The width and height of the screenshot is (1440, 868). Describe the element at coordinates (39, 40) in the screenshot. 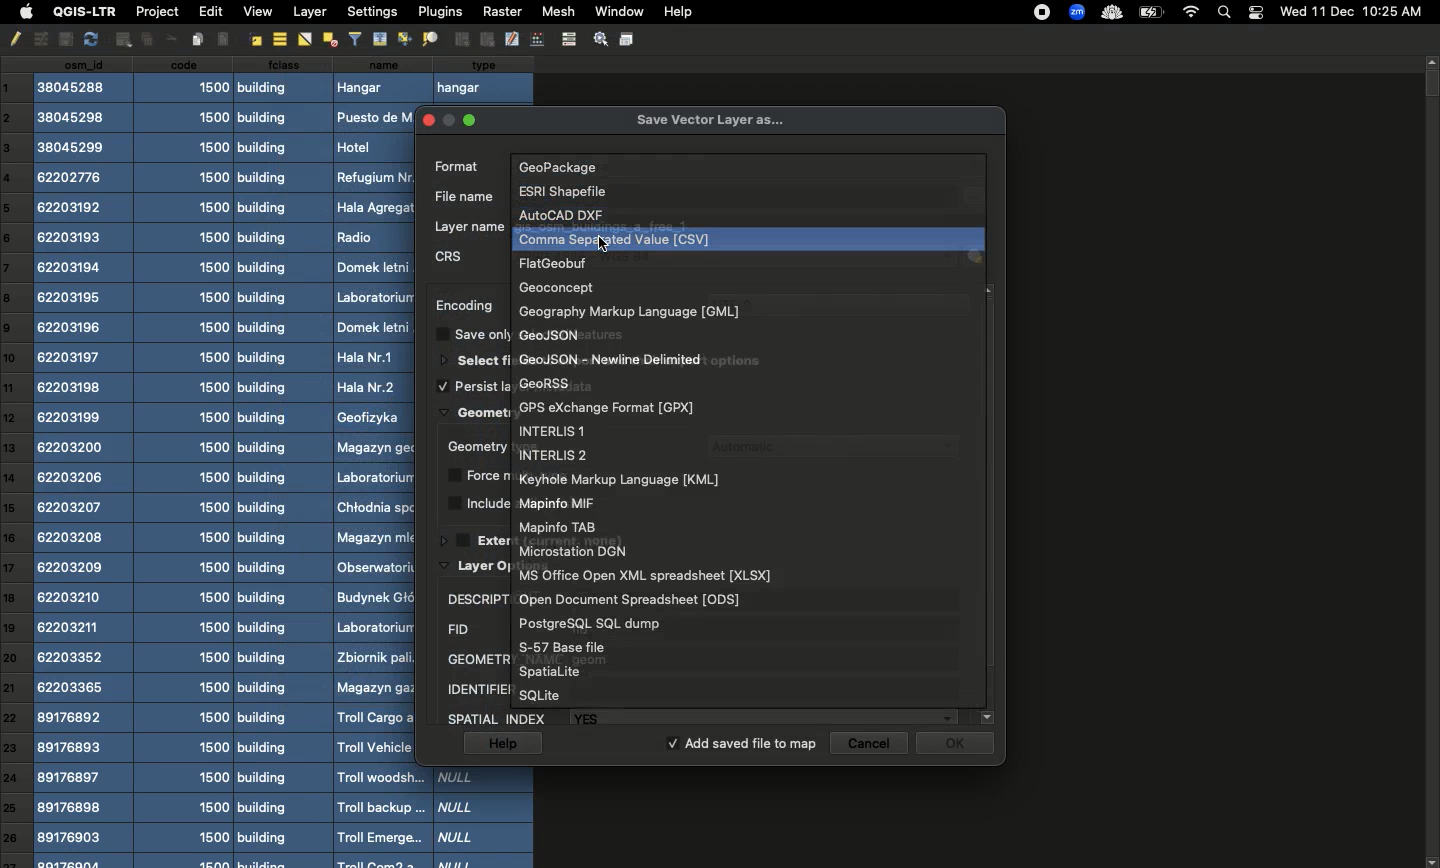

I see `Undo` at that location.